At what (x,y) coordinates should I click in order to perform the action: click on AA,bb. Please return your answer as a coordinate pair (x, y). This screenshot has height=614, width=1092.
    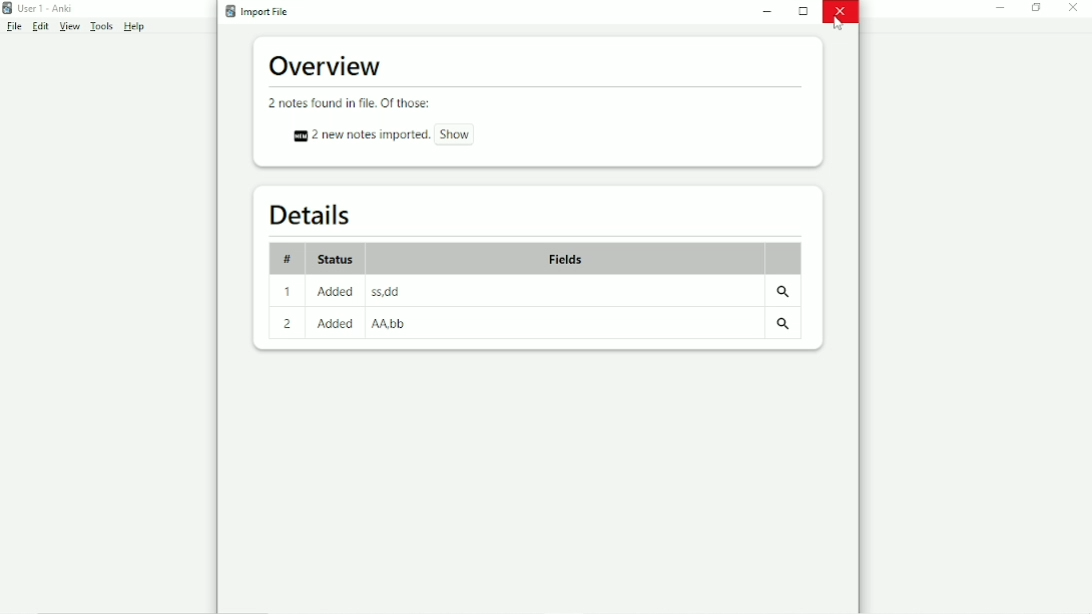
    Looking at the image, I should click on (392, 322).